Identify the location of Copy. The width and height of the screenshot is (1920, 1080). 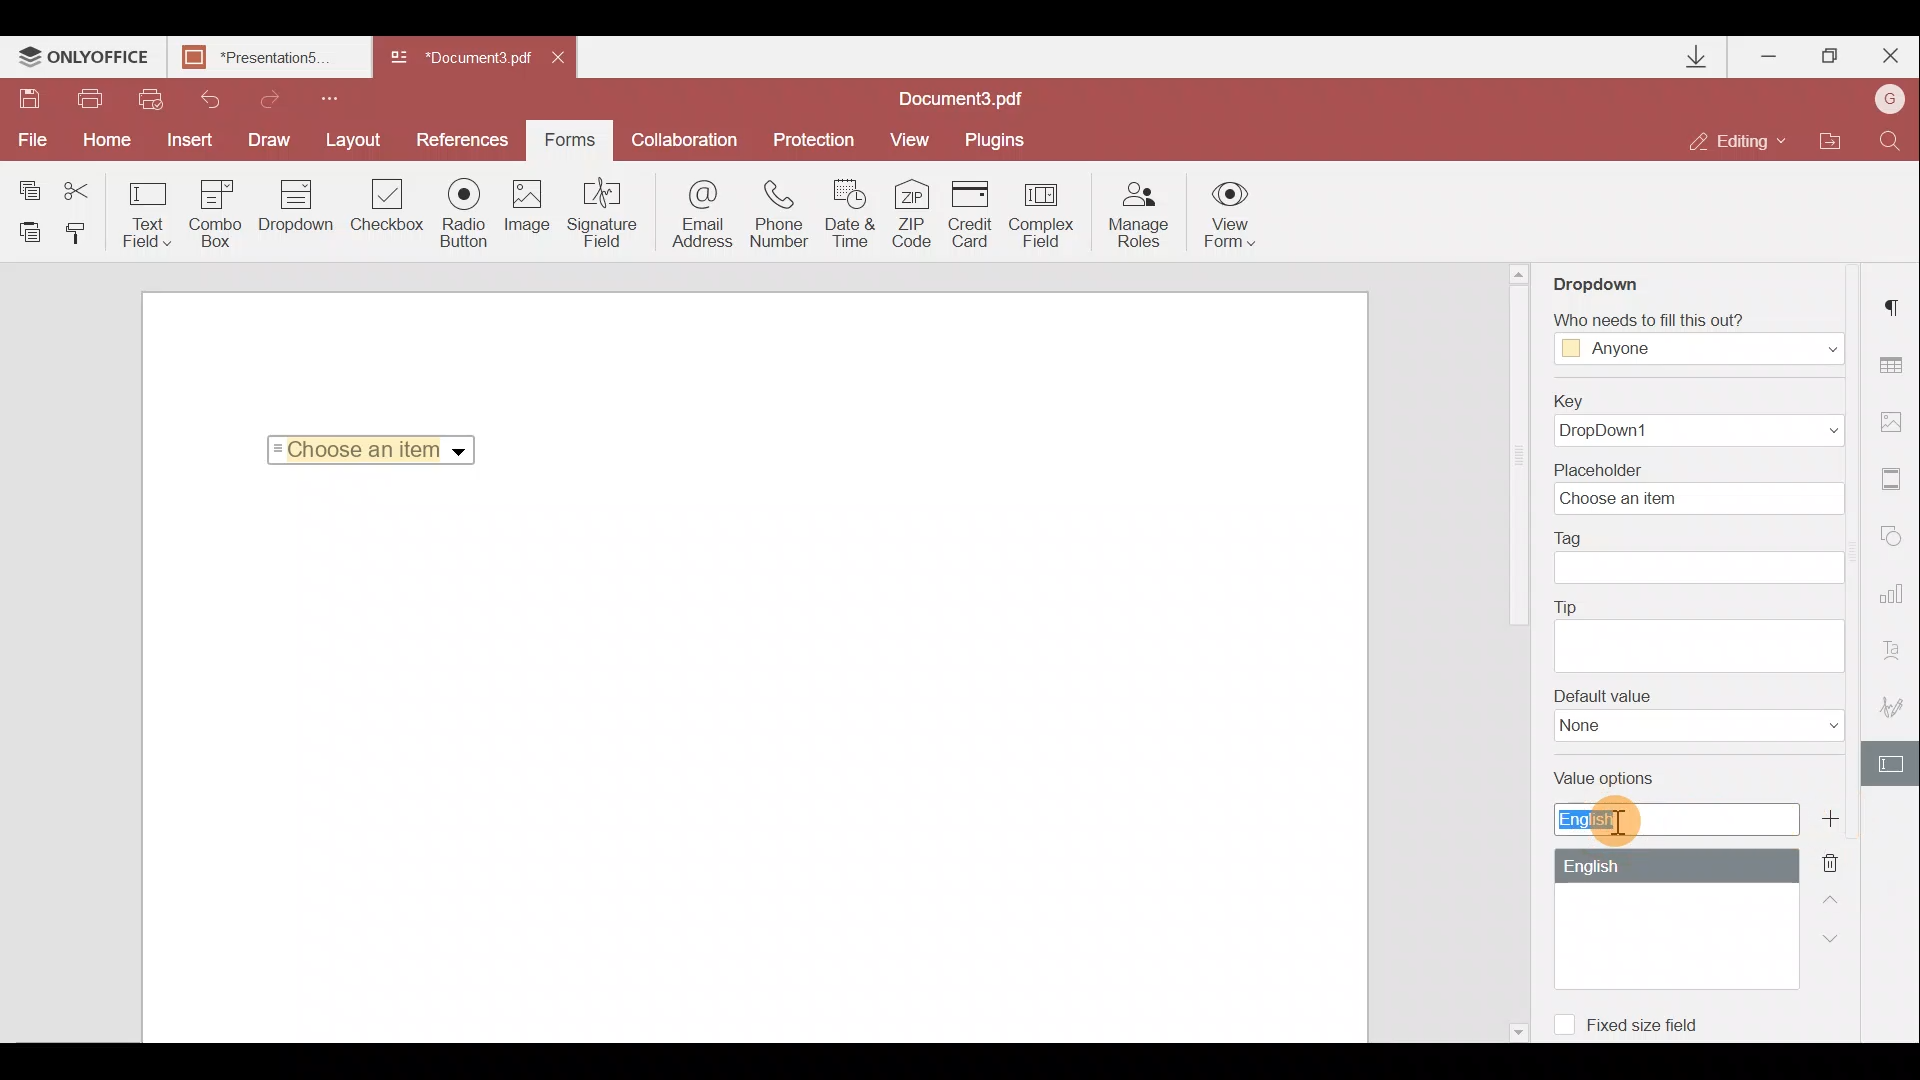
(28, 186).